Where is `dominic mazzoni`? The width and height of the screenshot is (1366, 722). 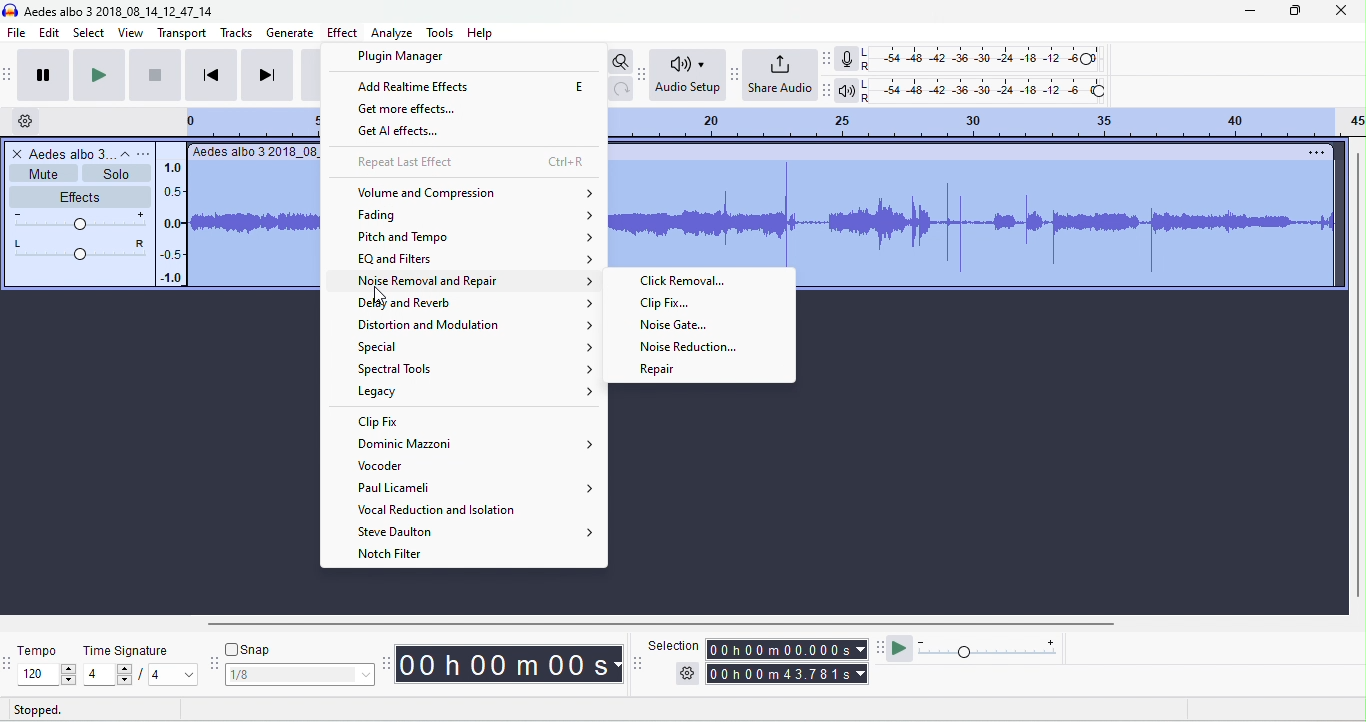
dominic mazzoni is located at coordinates (474, 444).